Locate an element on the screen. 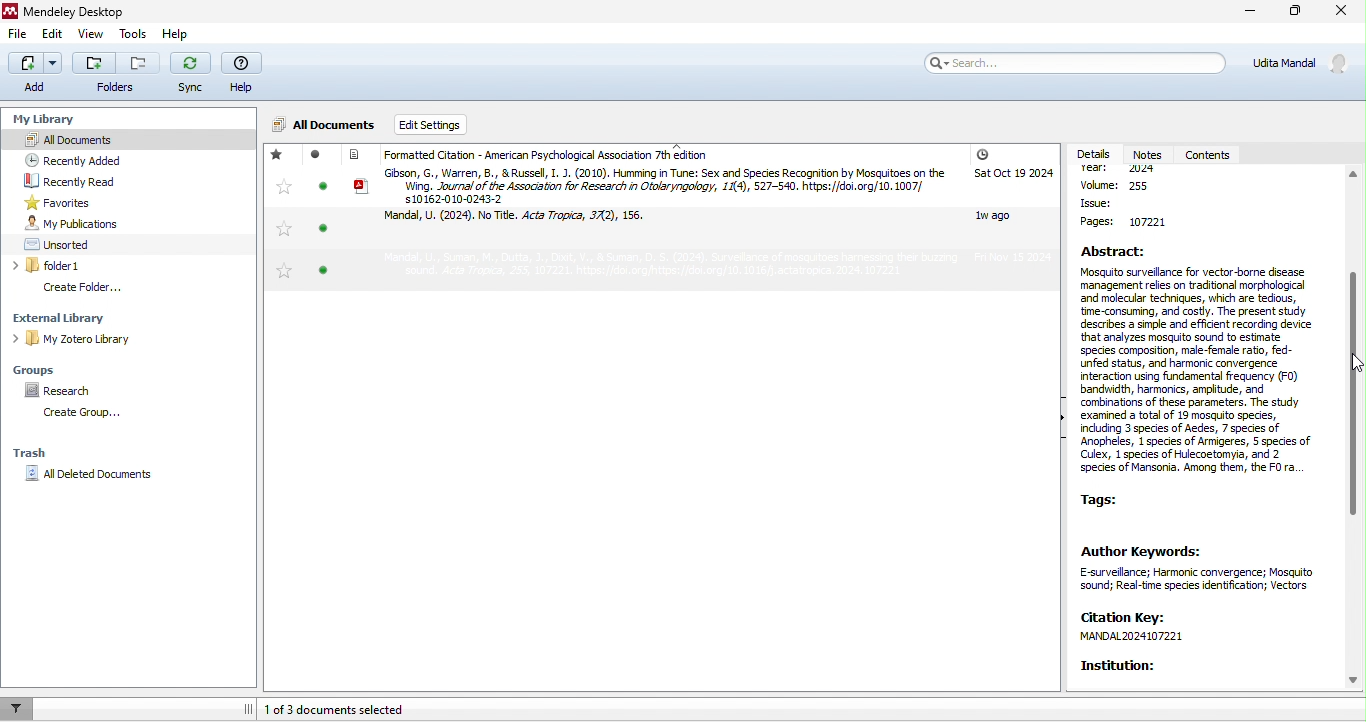 The width and height of the screenshot is (1366, 722). groups is located at coordinates (45, 368).